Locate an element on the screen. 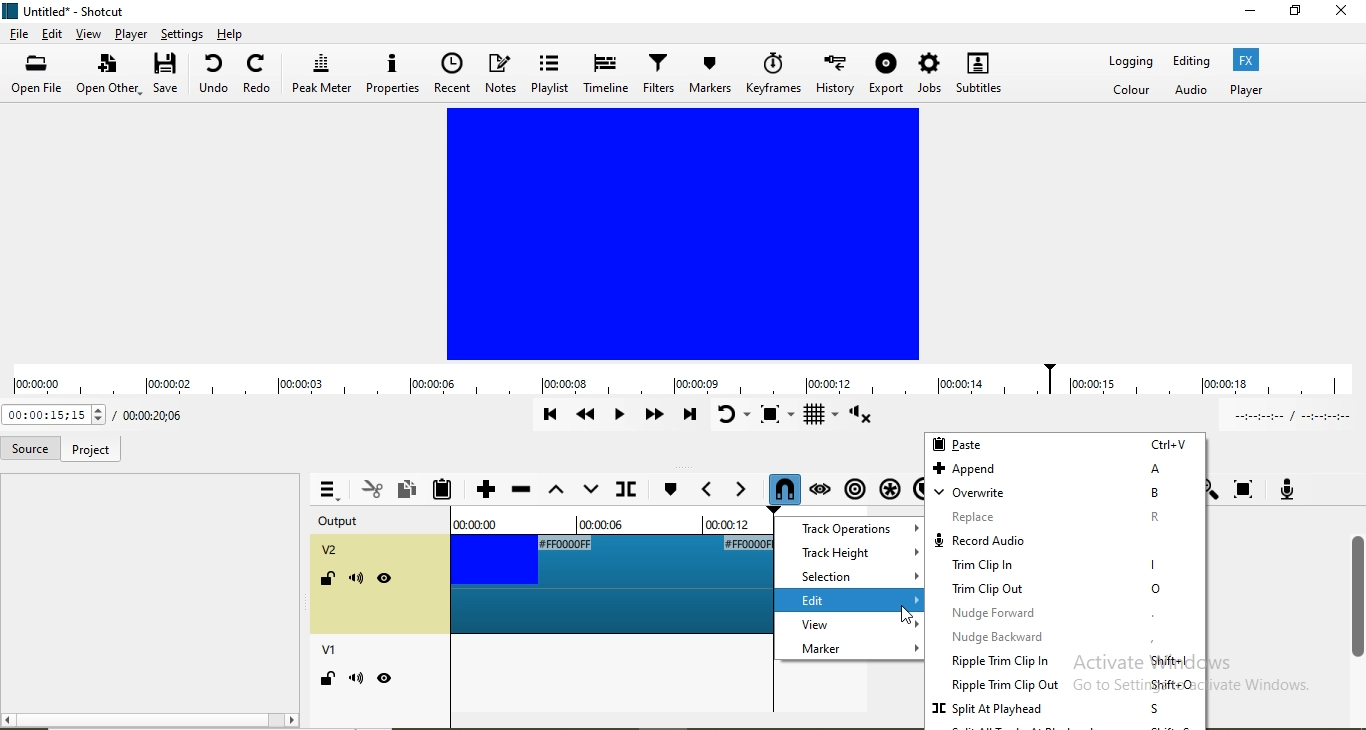 This screenshot has width=1366, height=730. Play quickly backwards is located at coordinates (587, 419).